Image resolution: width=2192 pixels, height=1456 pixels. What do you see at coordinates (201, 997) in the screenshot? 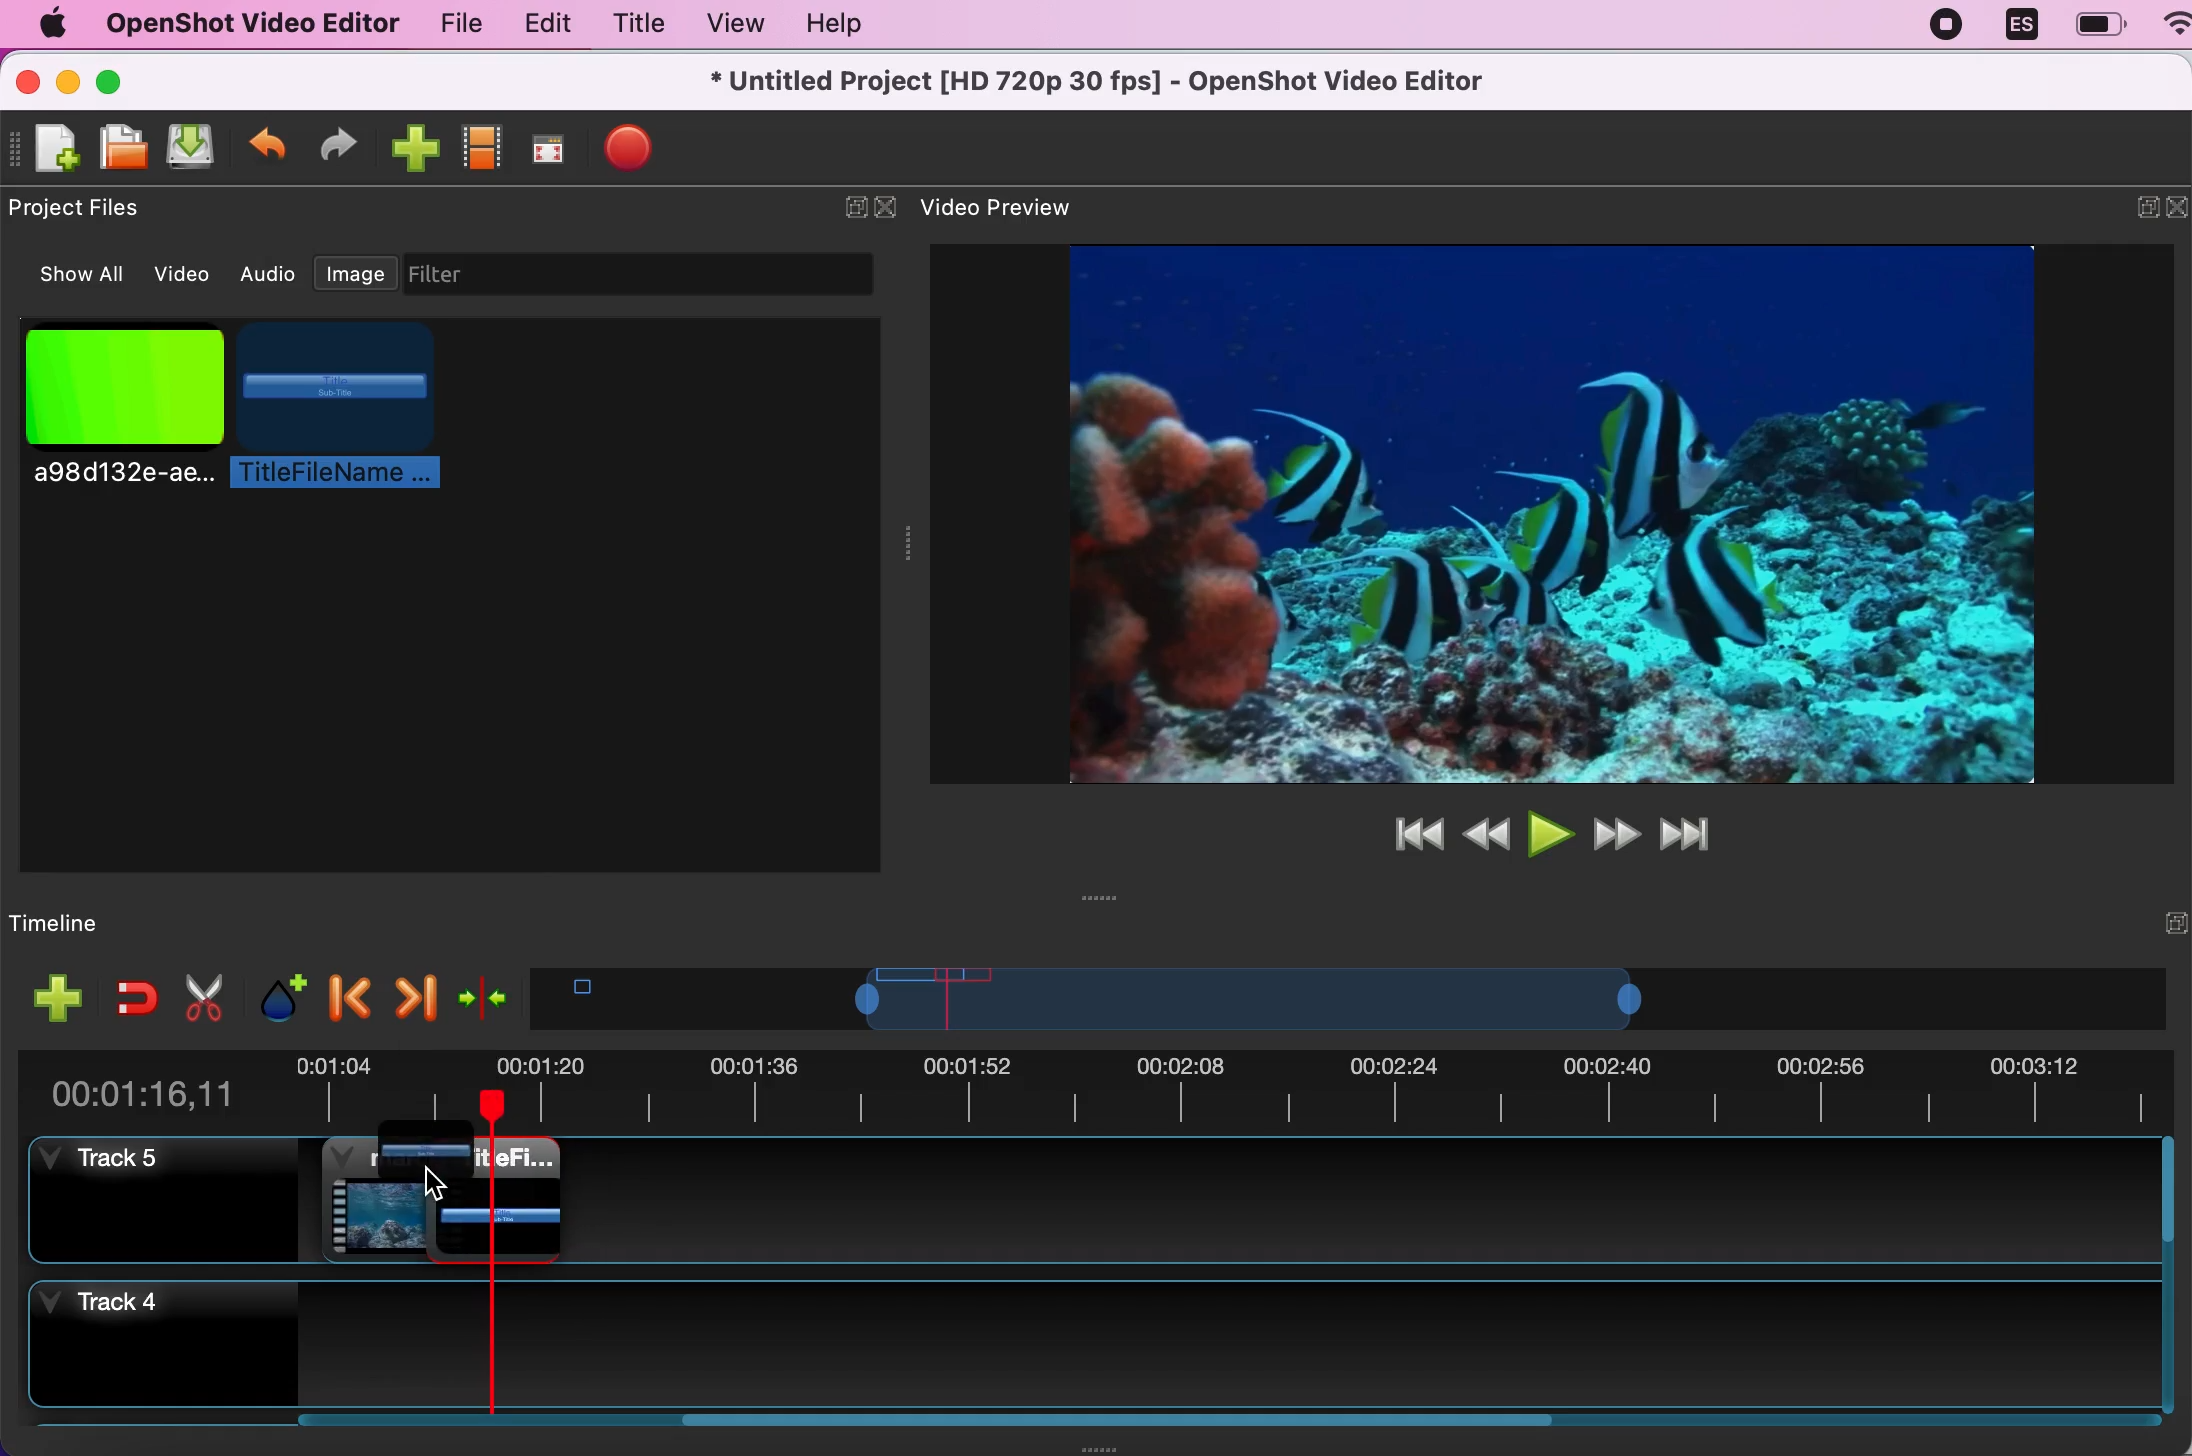
I see `cut` at bounding box center [201, 997].